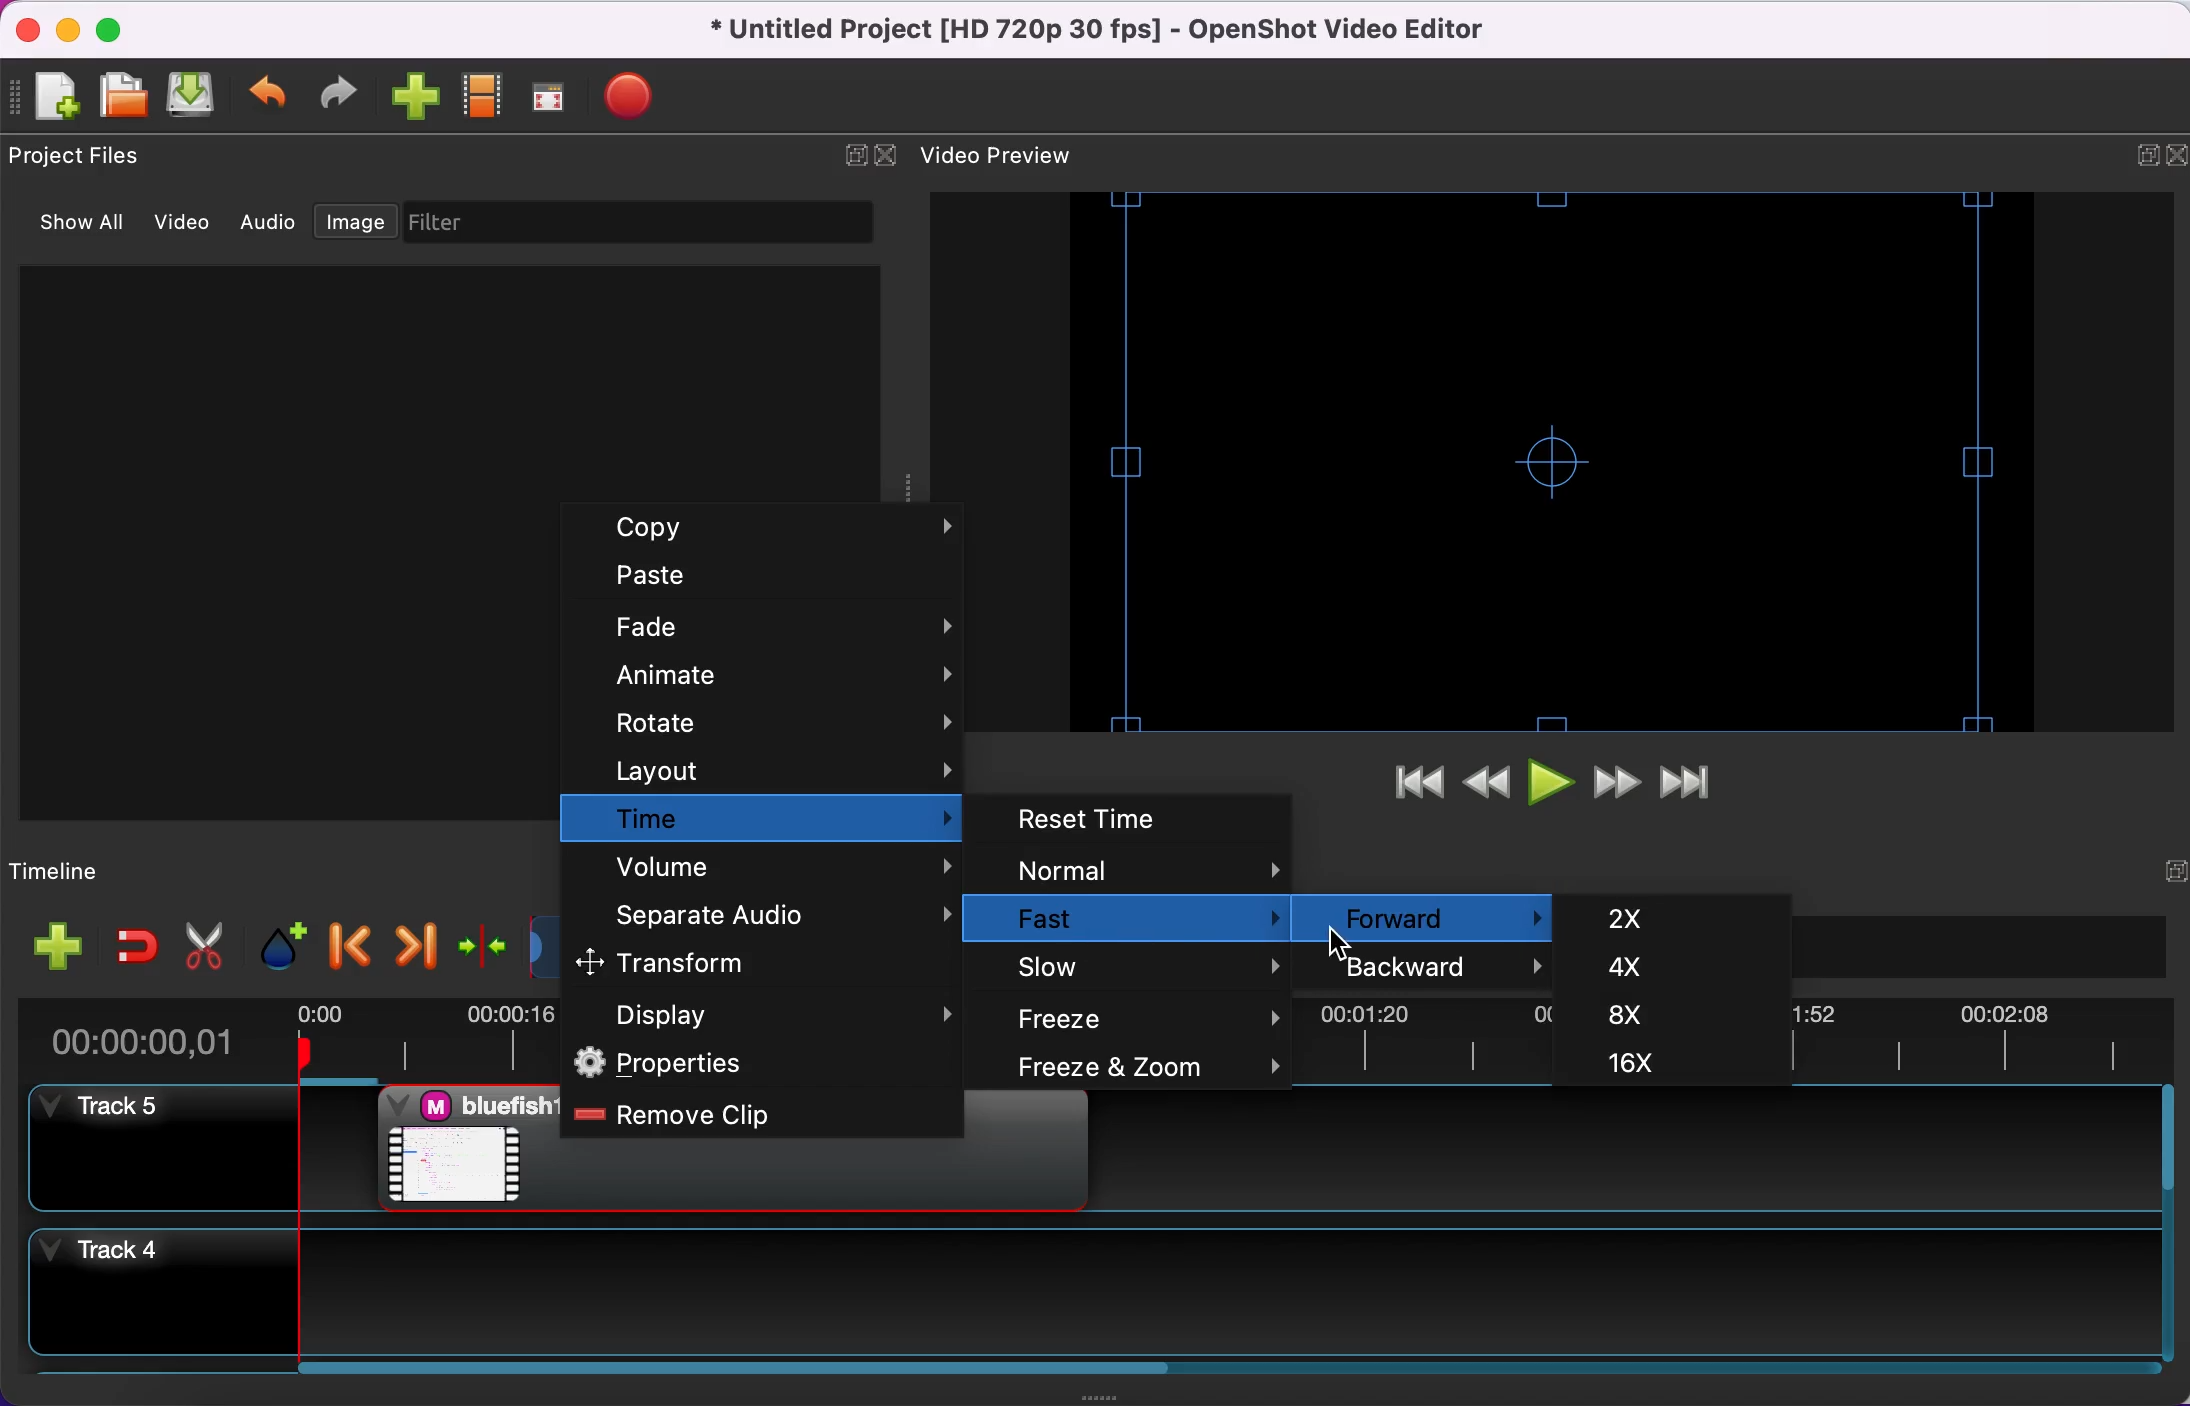  Describe the element at coordinates (2160, 873) in the screenshot. I see `expand/hide` at that location.